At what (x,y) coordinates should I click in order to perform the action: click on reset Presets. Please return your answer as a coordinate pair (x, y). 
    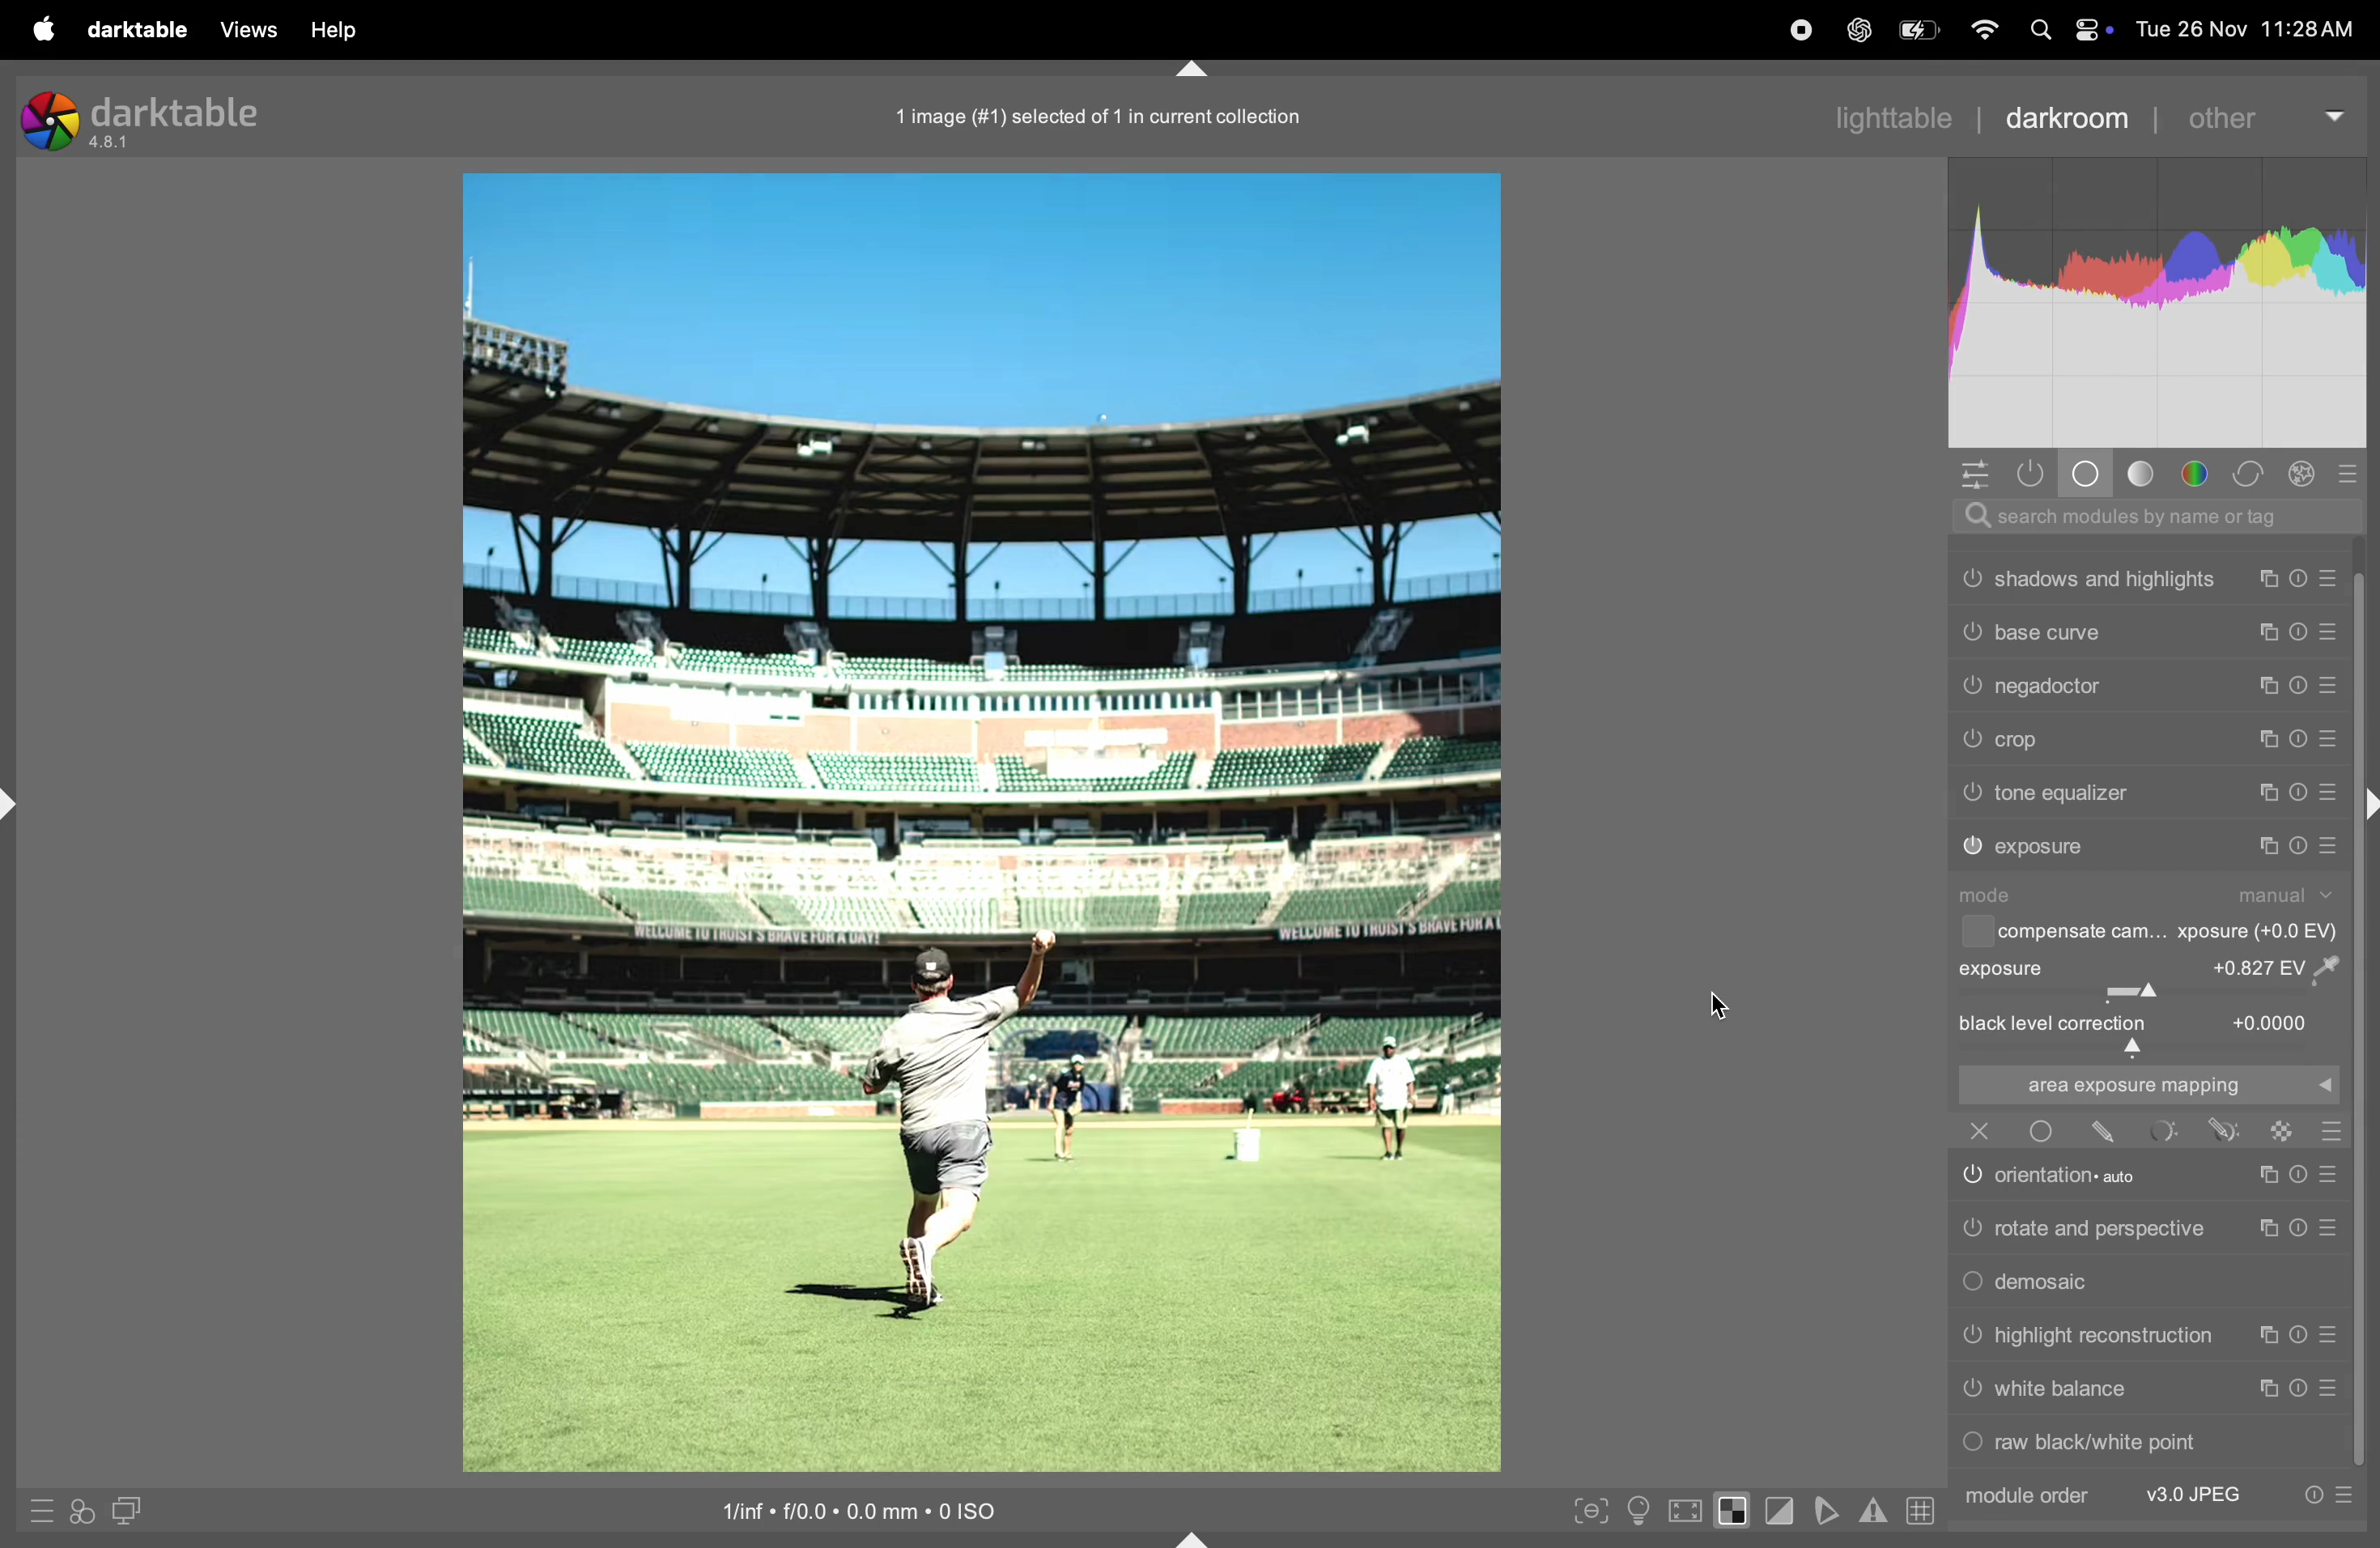
    Looking at the image, I should click on (2311, 1496).